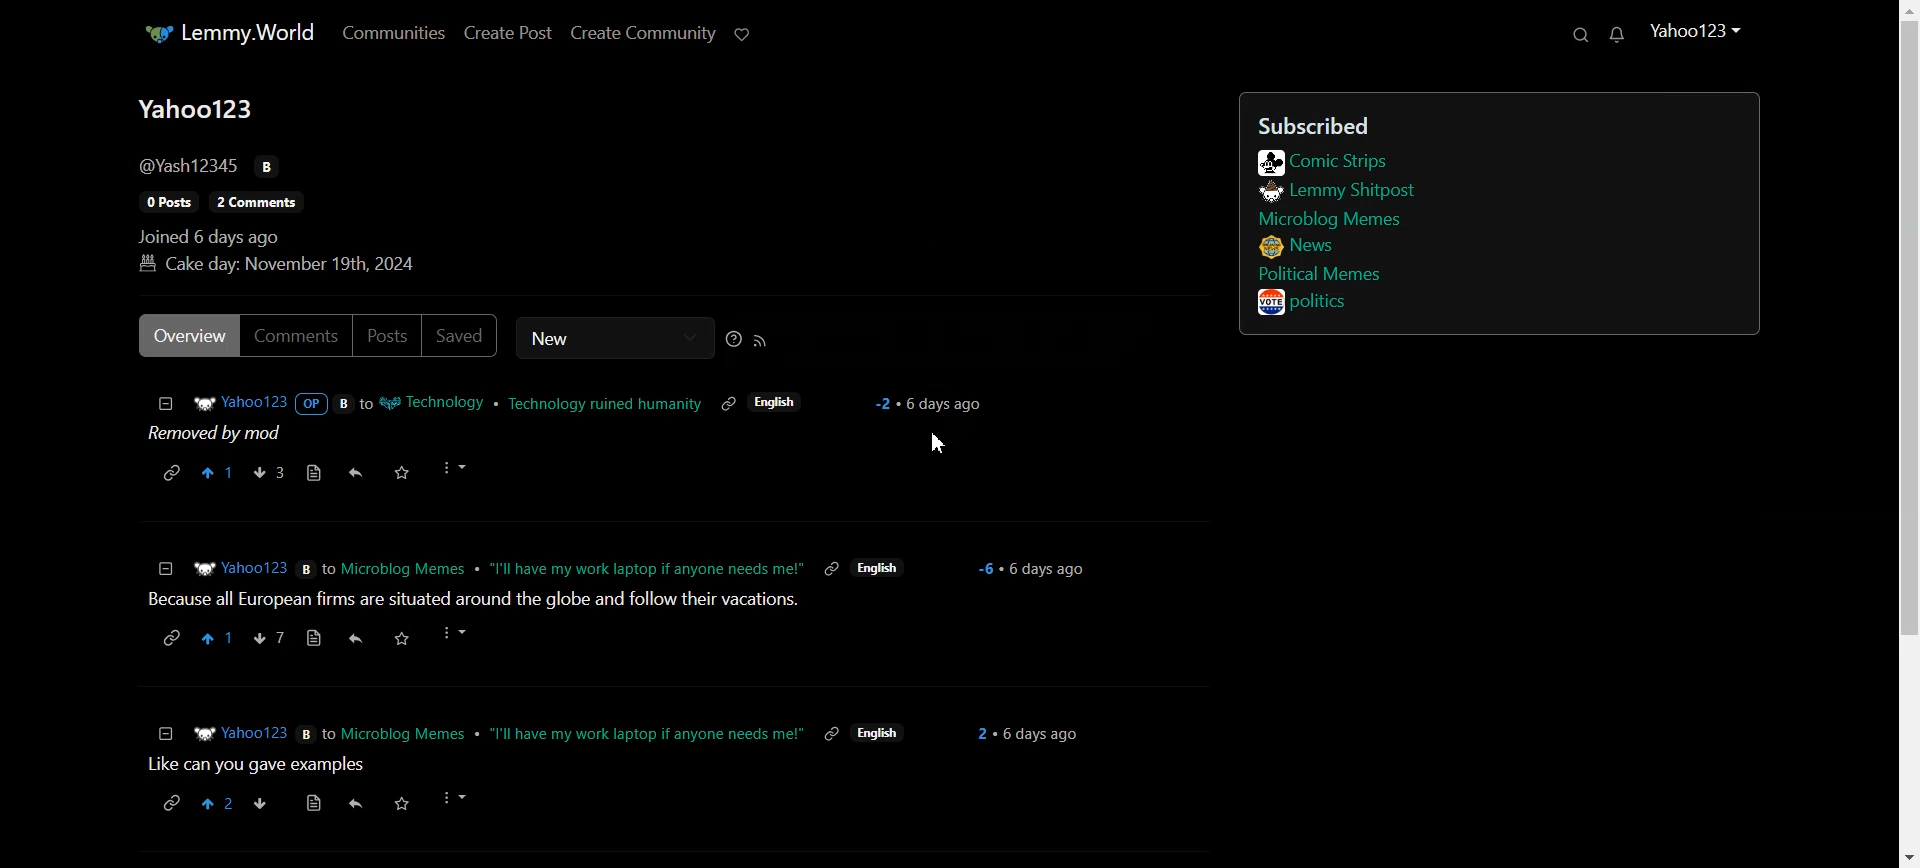 The width and height of the screenshot is (1920, 868). What do you see at coordinates (214, 638) in the screenshot?
I see `` at bounding box center [214, 638].